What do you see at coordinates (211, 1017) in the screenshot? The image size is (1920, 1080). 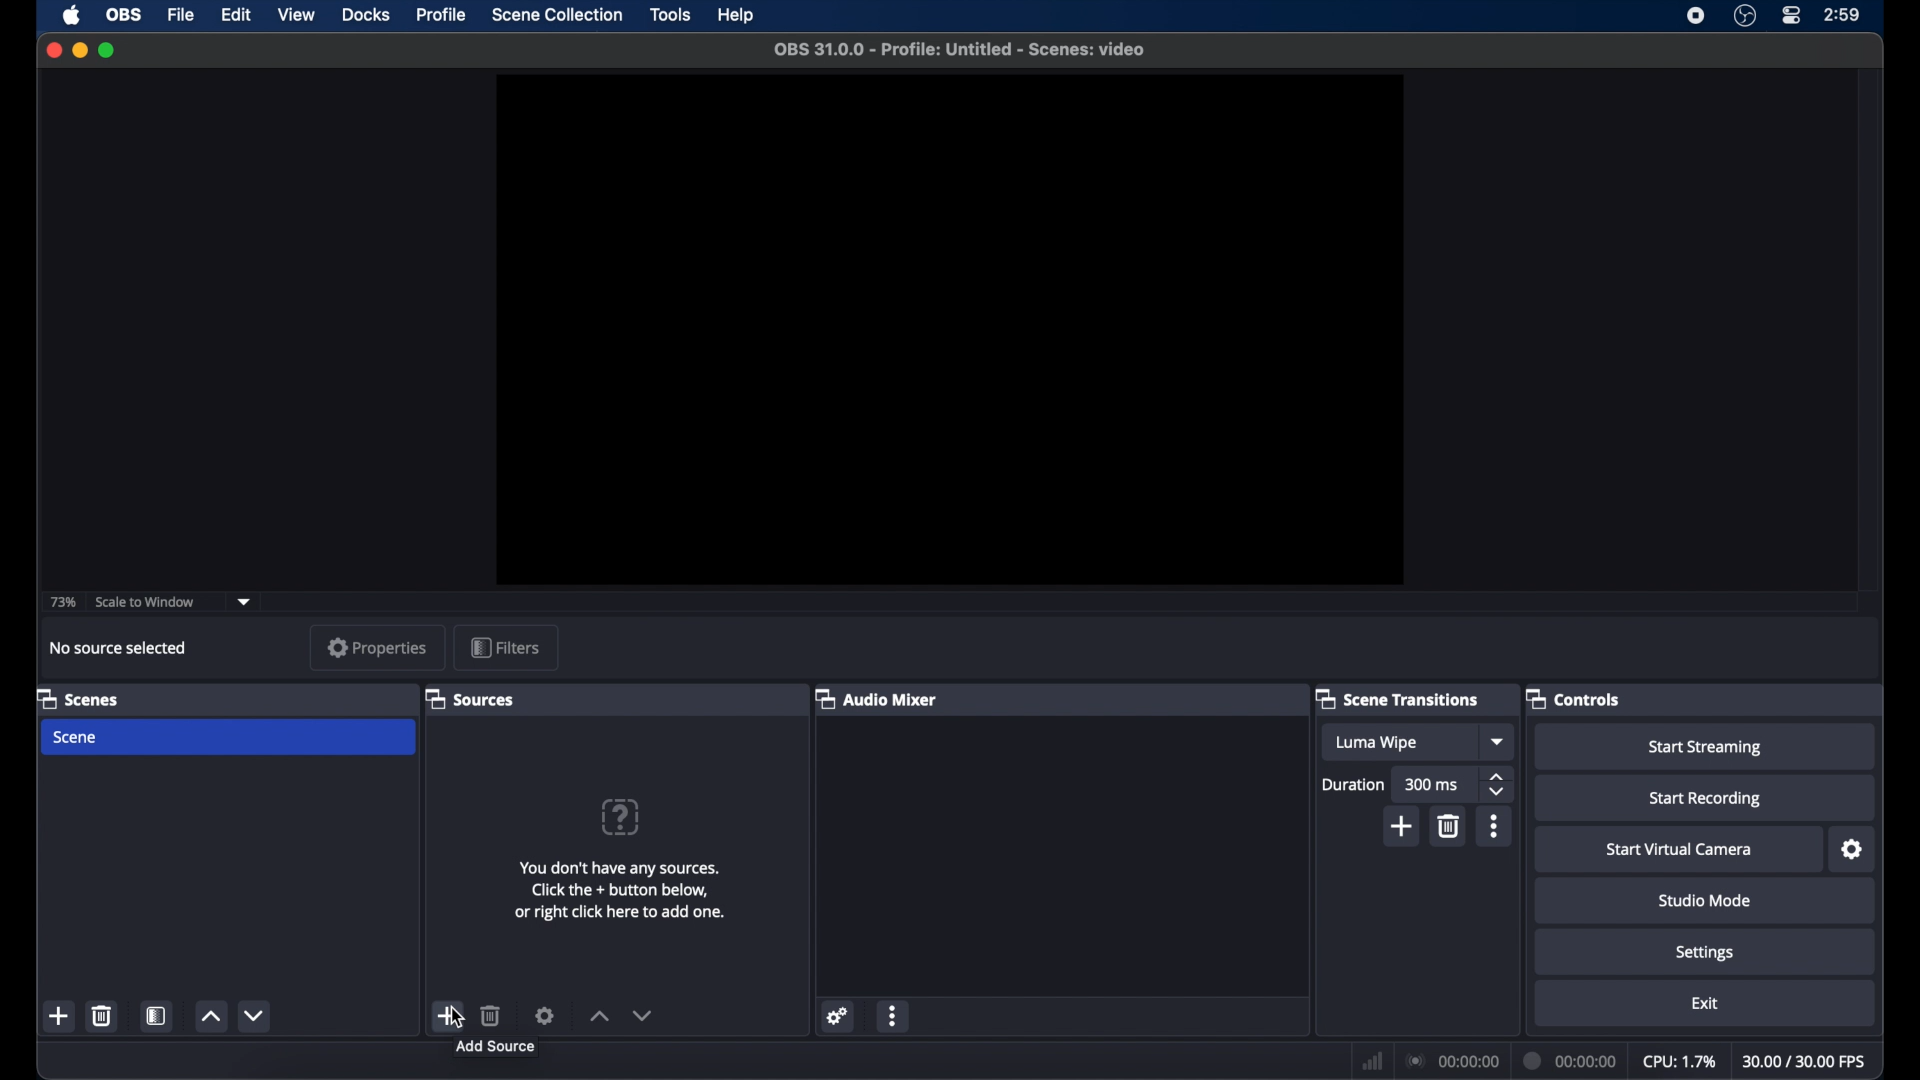 I see `increment` at bounding box center [211, 1017].